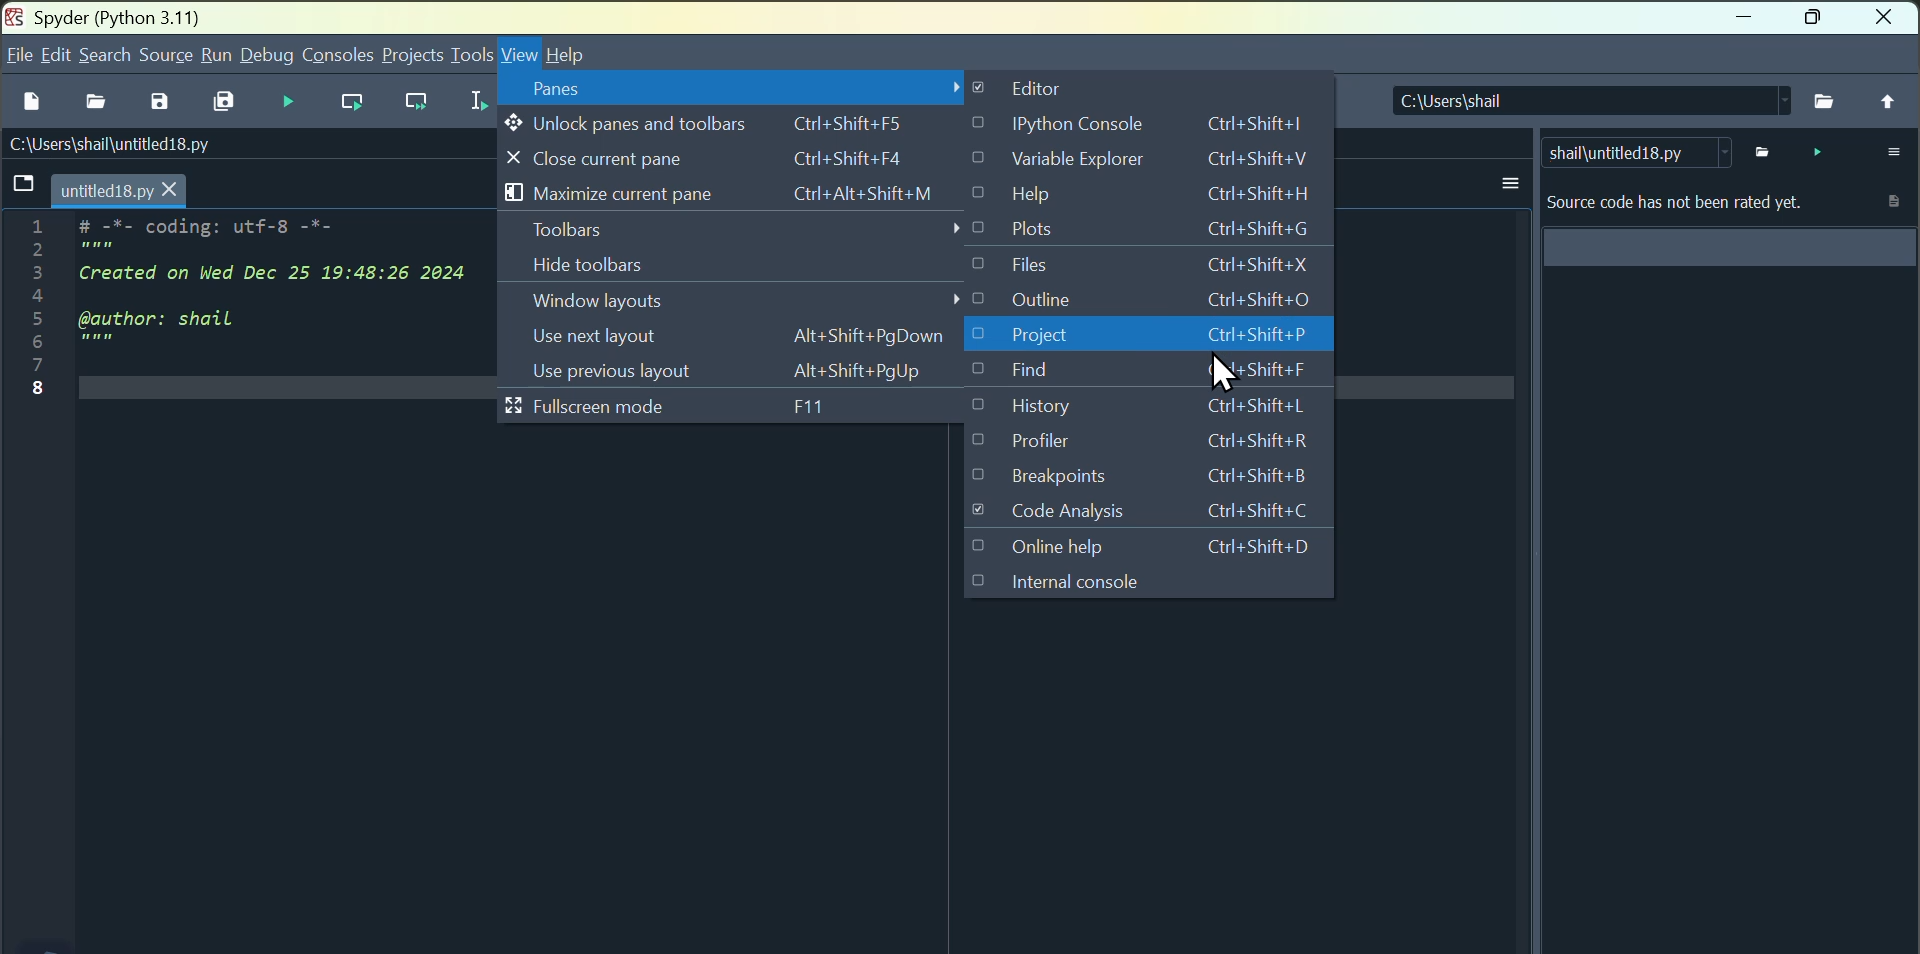 The width and height of the screenshot is (1920, 954). Describe the element at coordinates (1151, 337) in the screenshot. I see `Project` at that location.